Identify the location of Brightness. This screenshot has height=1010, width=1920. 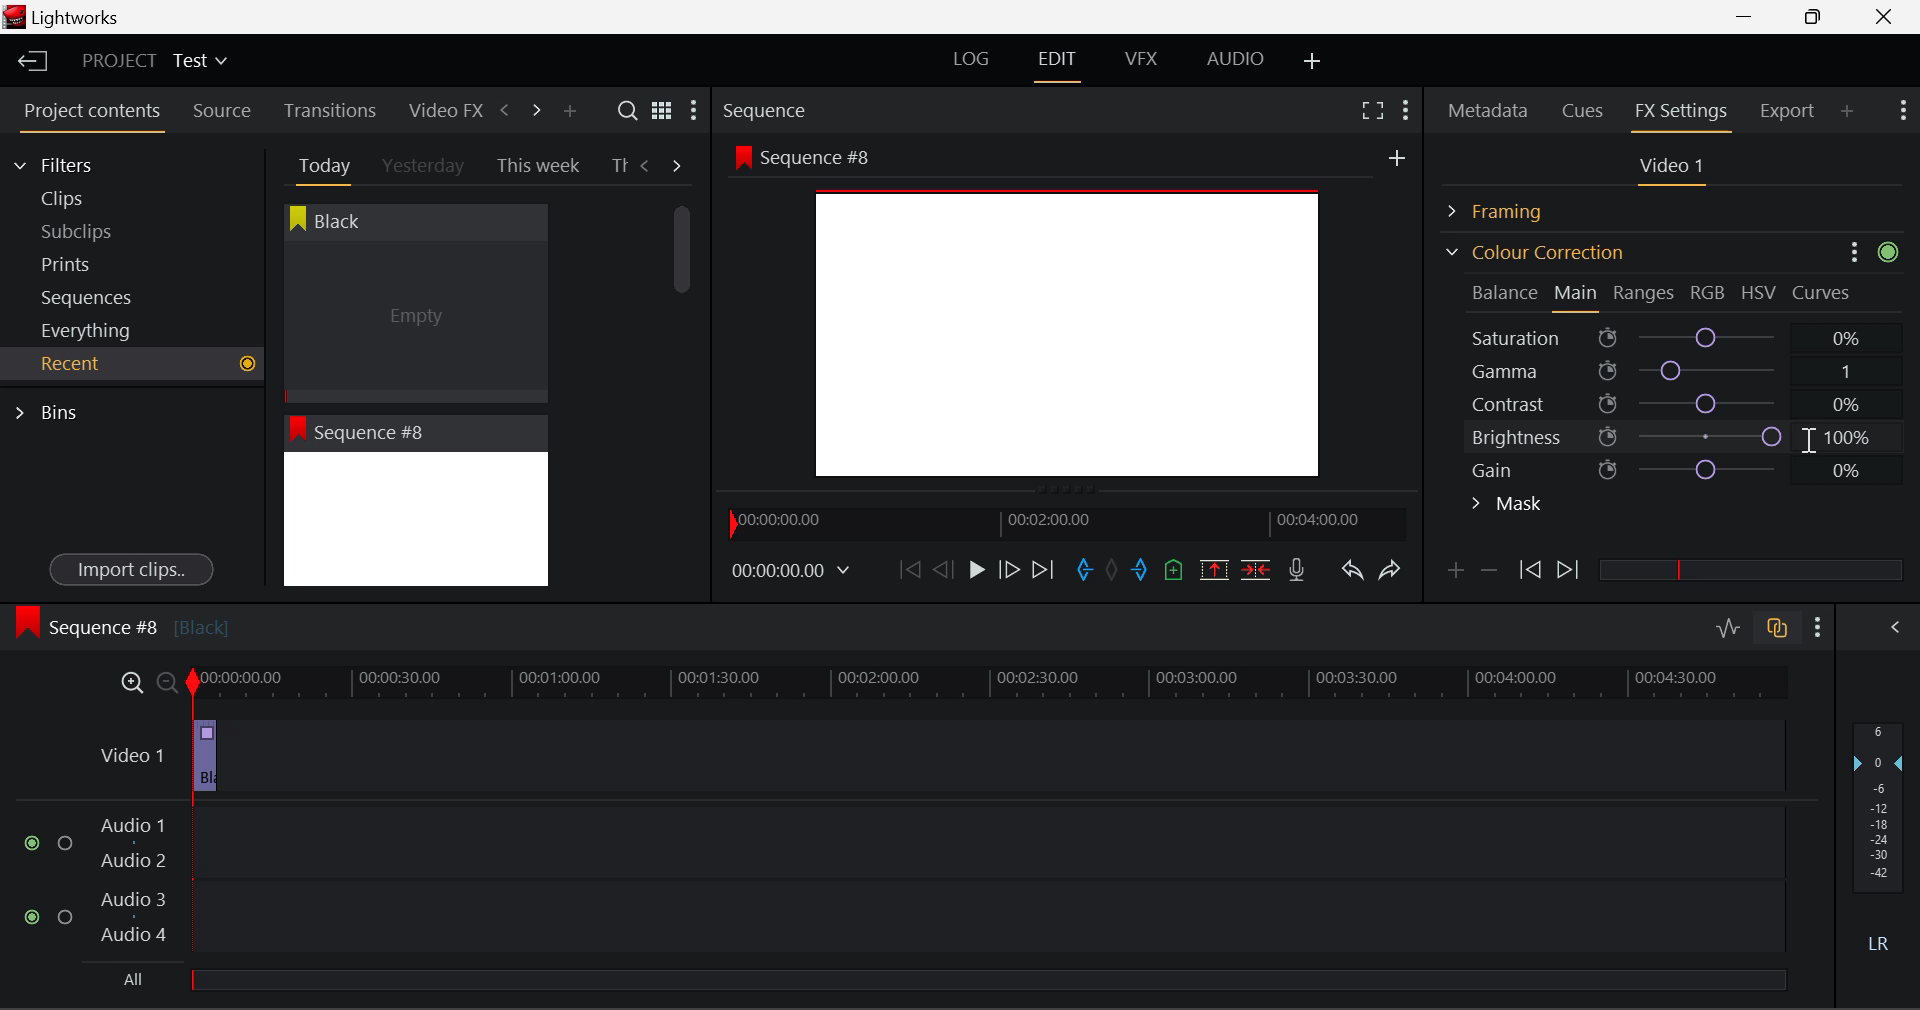
(1674, 433).